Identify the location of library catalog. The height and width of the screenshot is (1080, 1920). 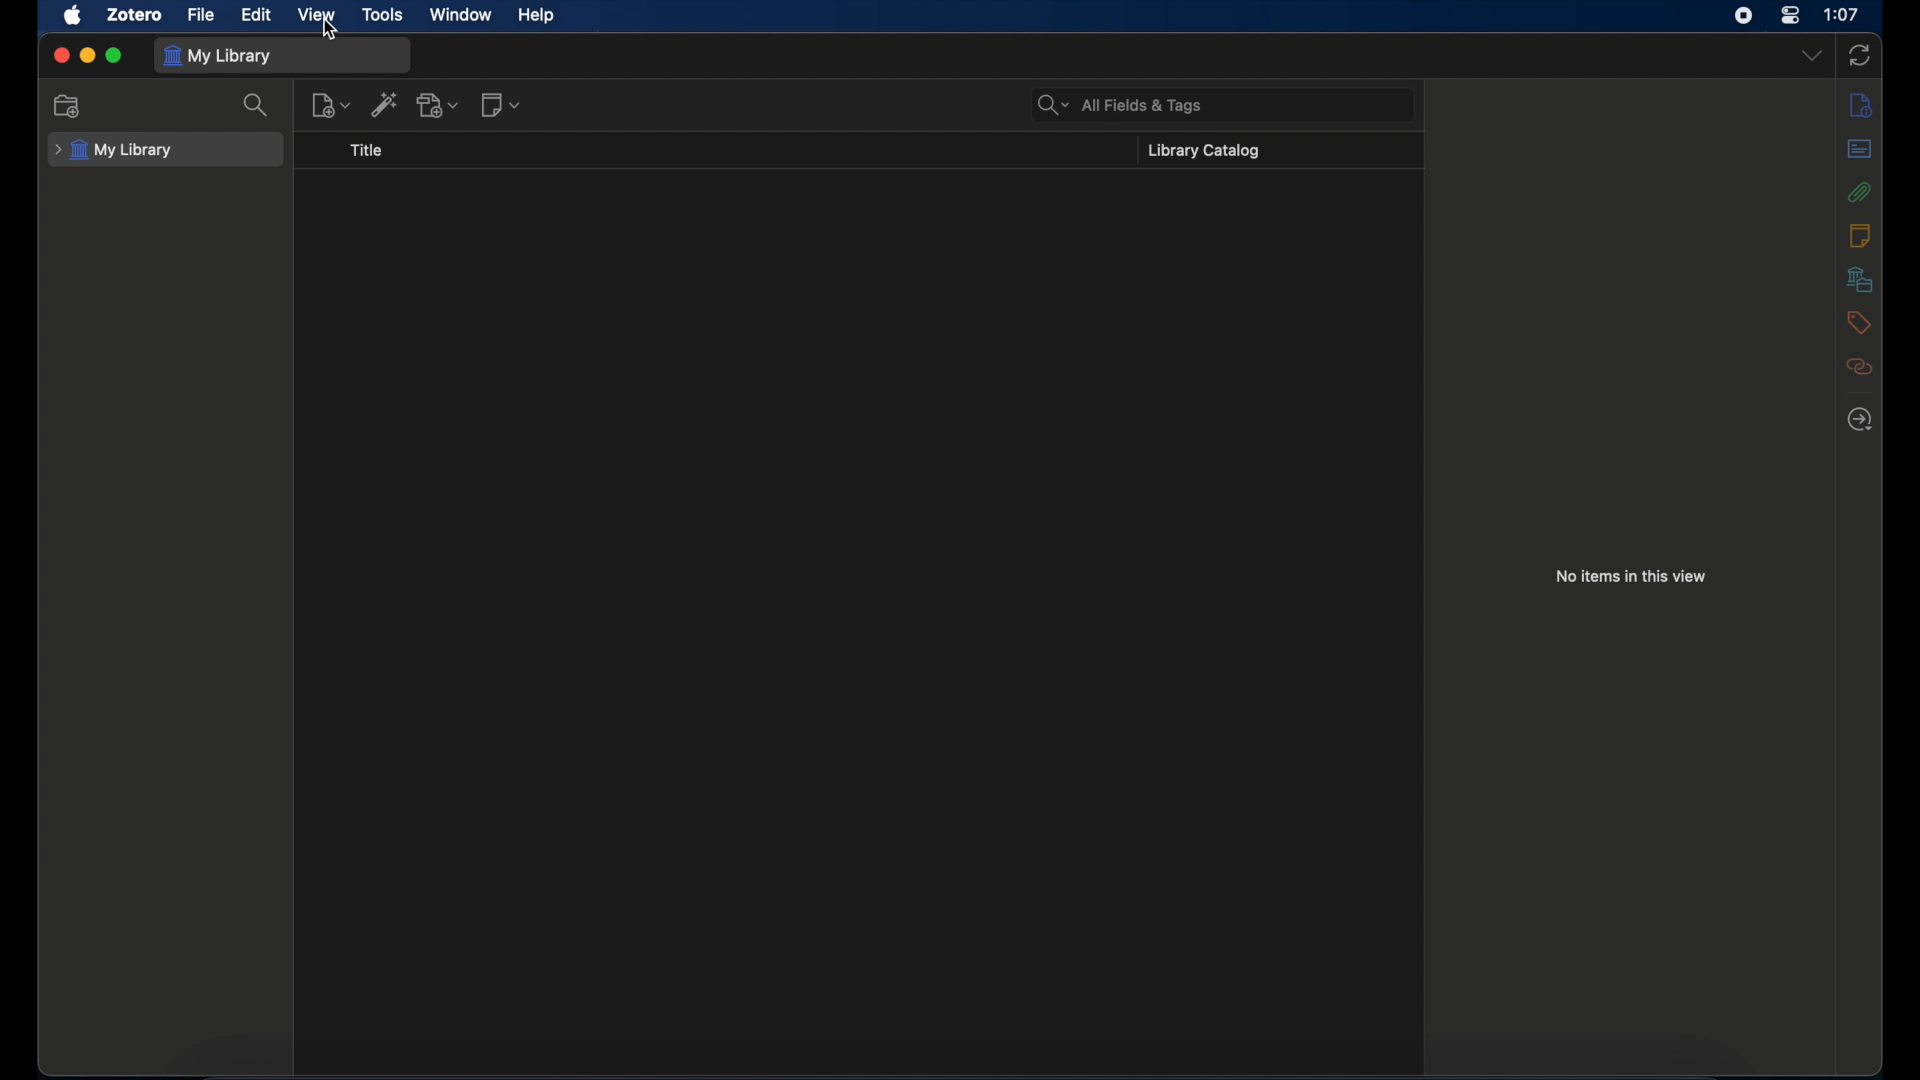
(1201, 151).